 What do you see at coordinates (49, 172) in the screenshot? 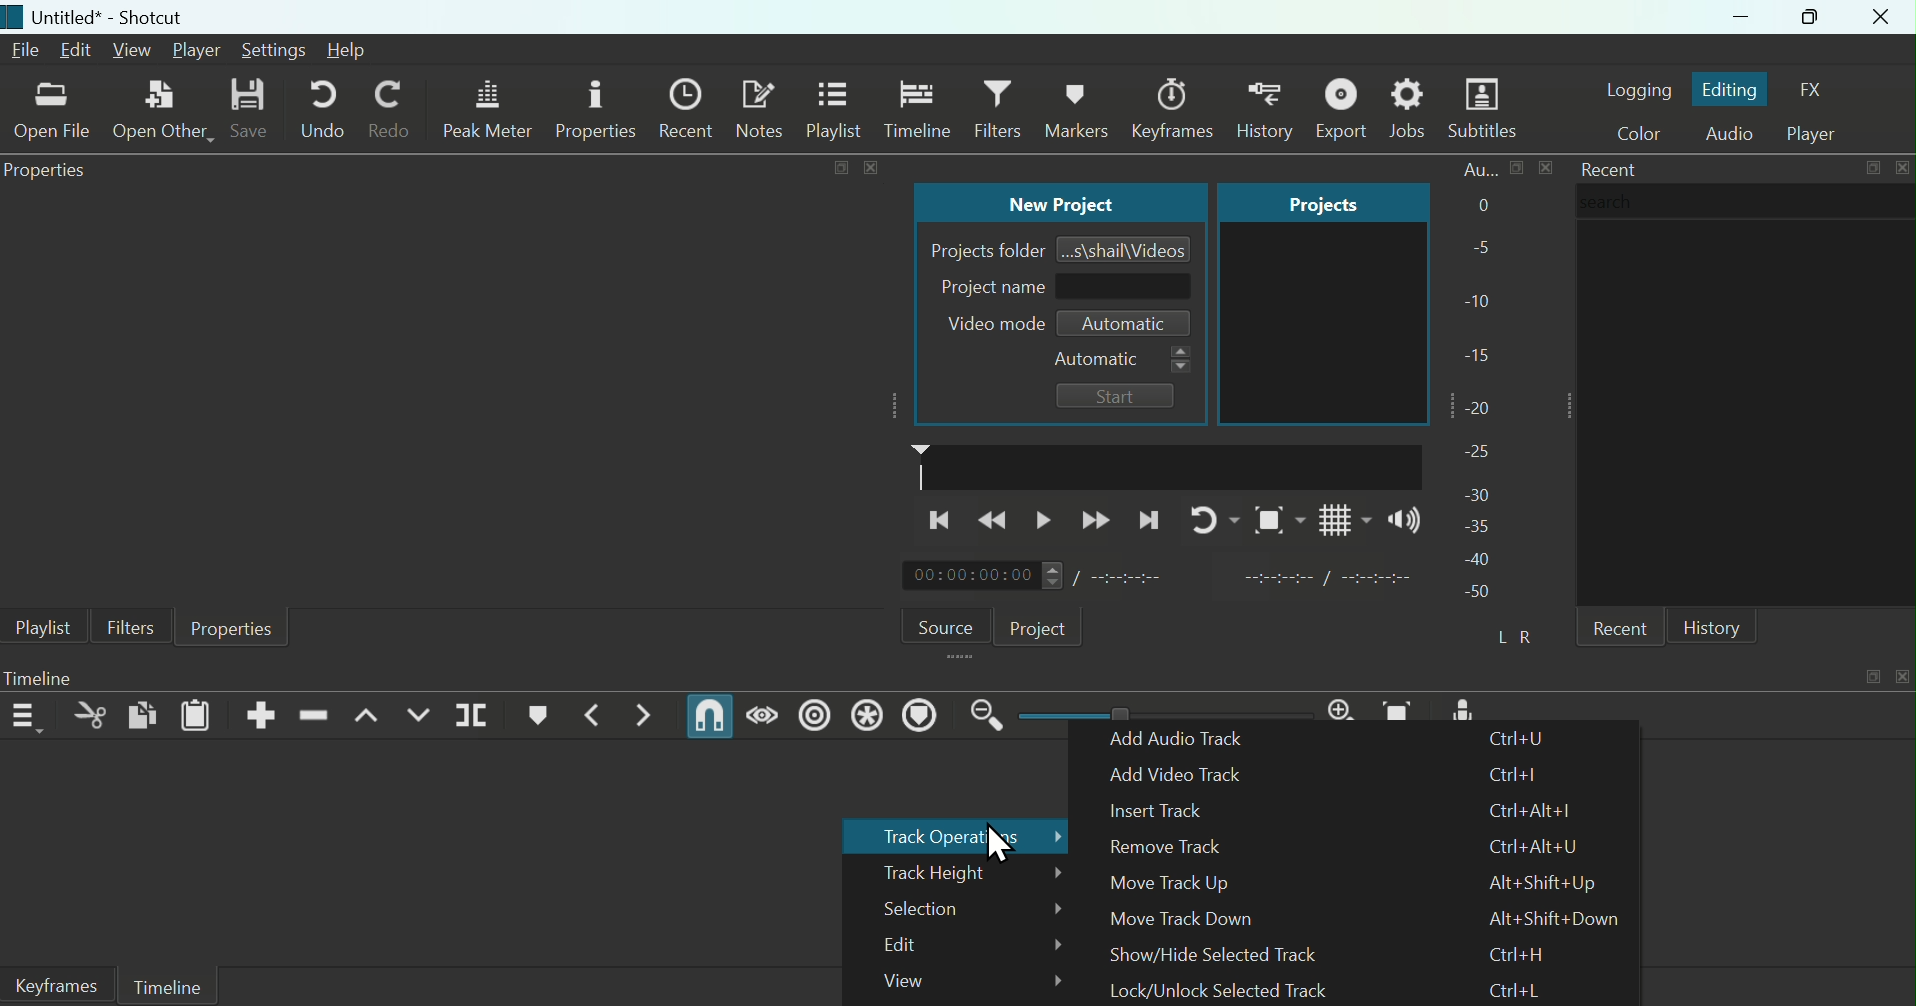
I see `Properties` at bounding box center [49, 172].